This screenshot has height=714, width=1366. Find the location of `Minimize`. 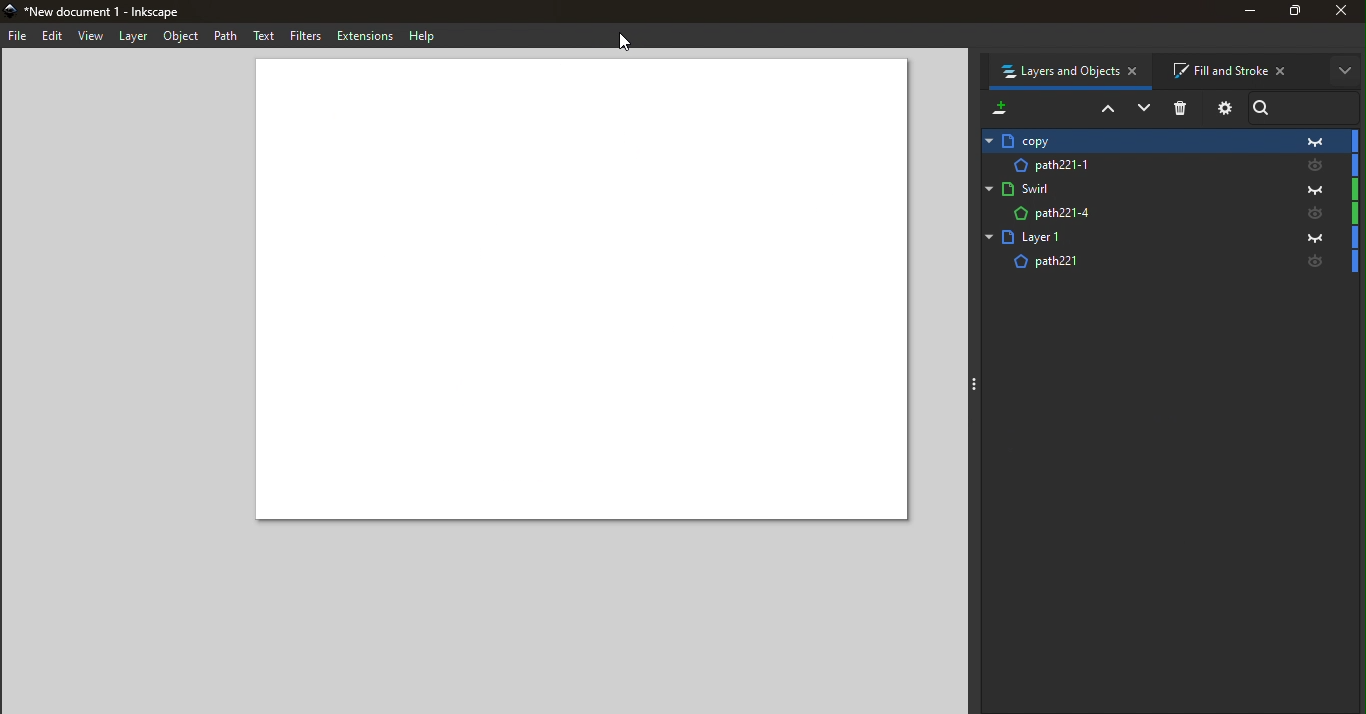

Minimize is located at coordinates (1247, 12).